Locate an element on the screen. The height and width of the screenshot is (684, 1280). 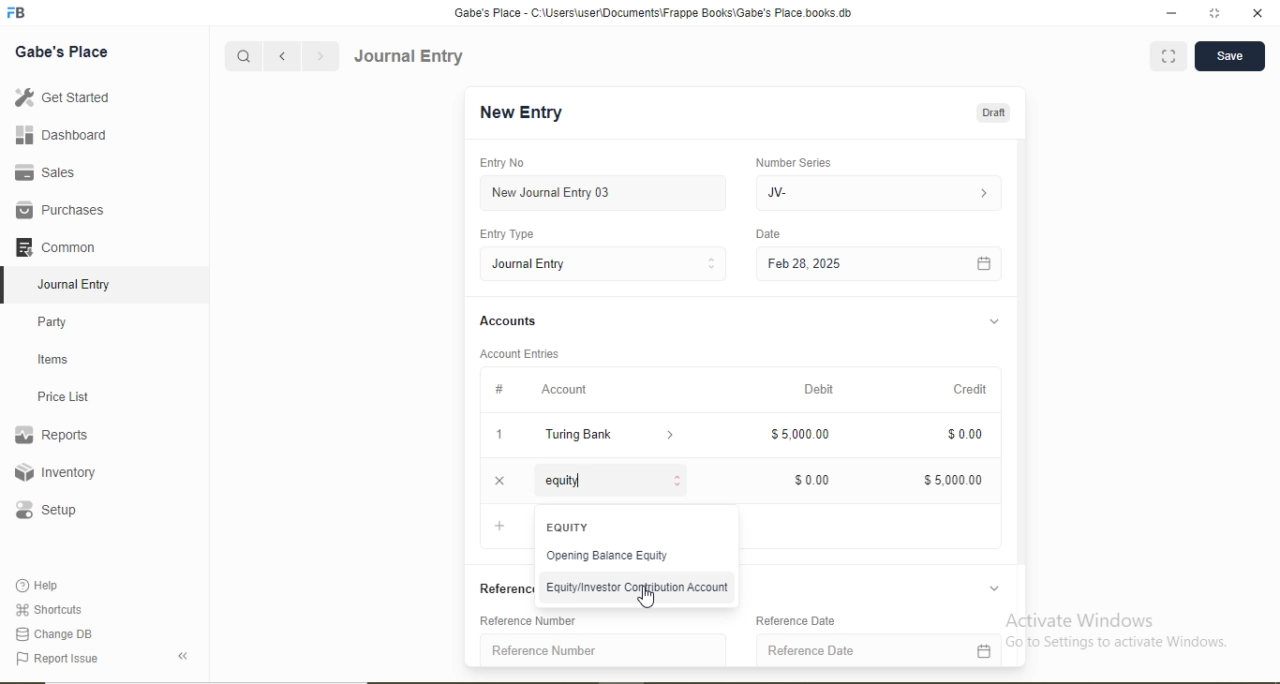
Back is located at coordinates (182, 656).